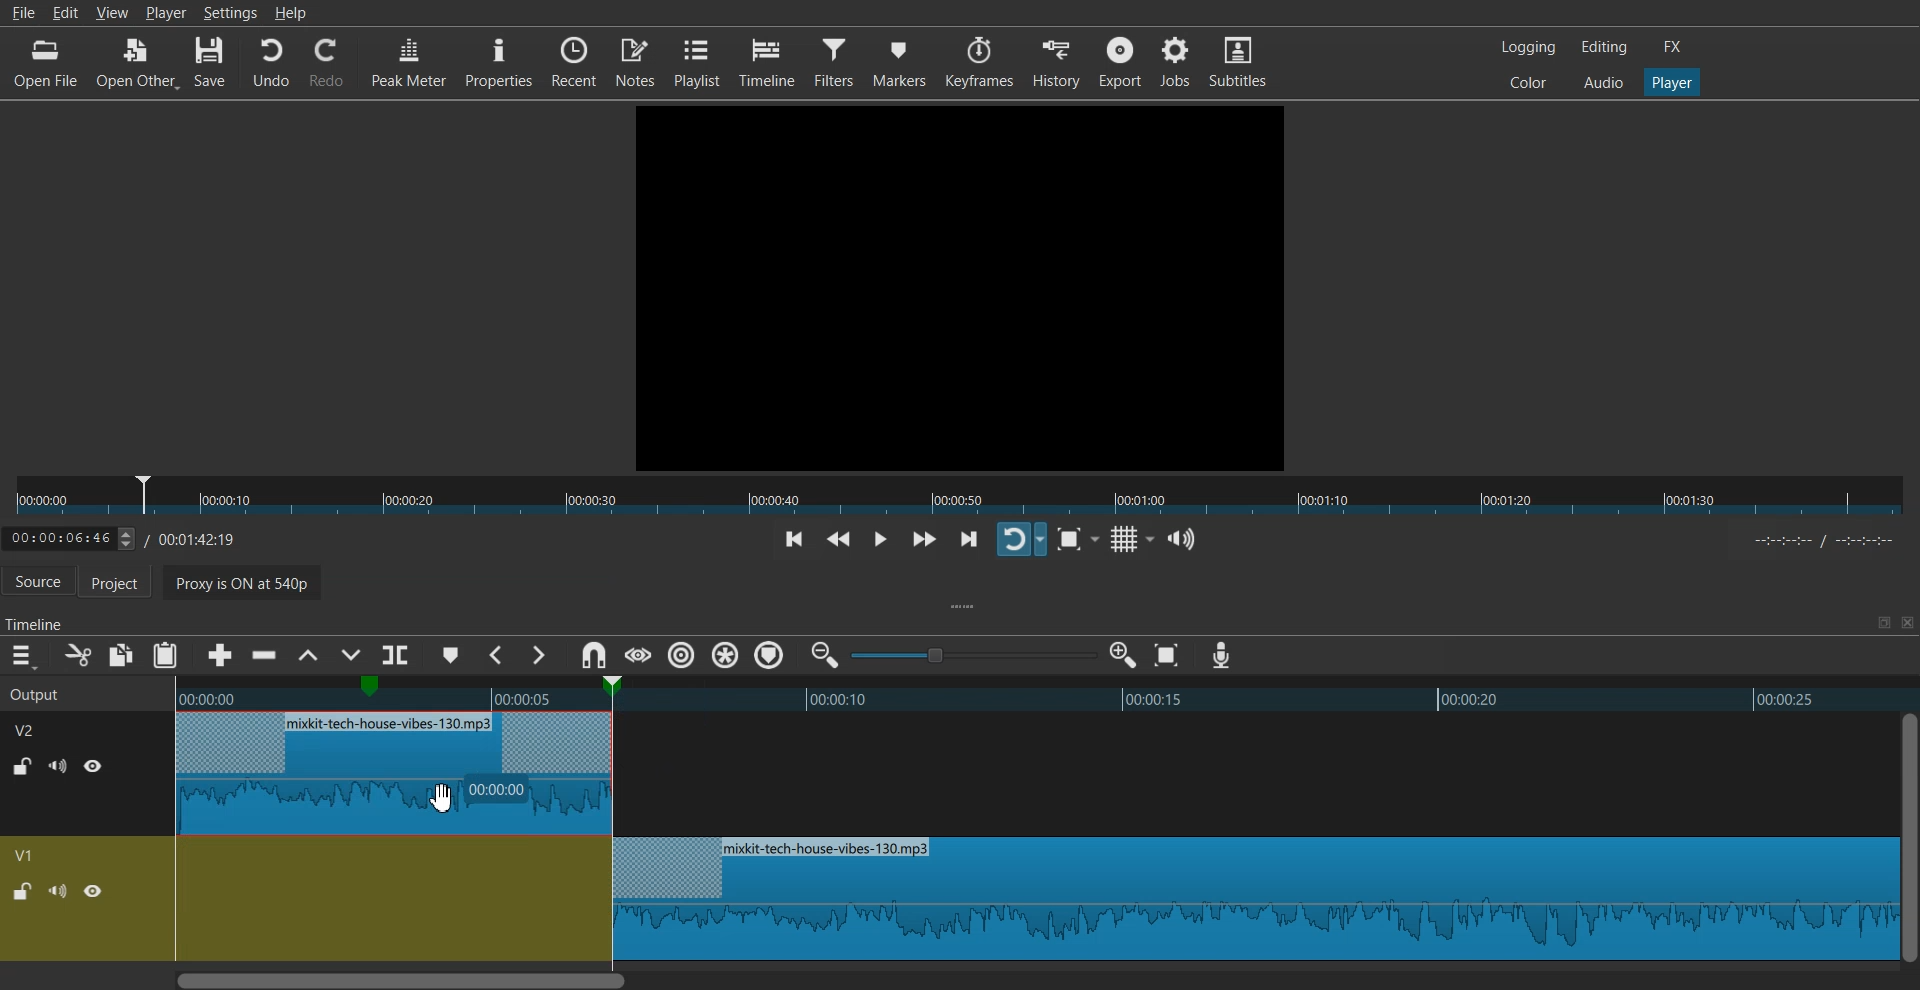 This screenshot has height=990, width=1920. Describe the element at coordinates (271, 63) in the screenshot. I see `Undo` at that location.